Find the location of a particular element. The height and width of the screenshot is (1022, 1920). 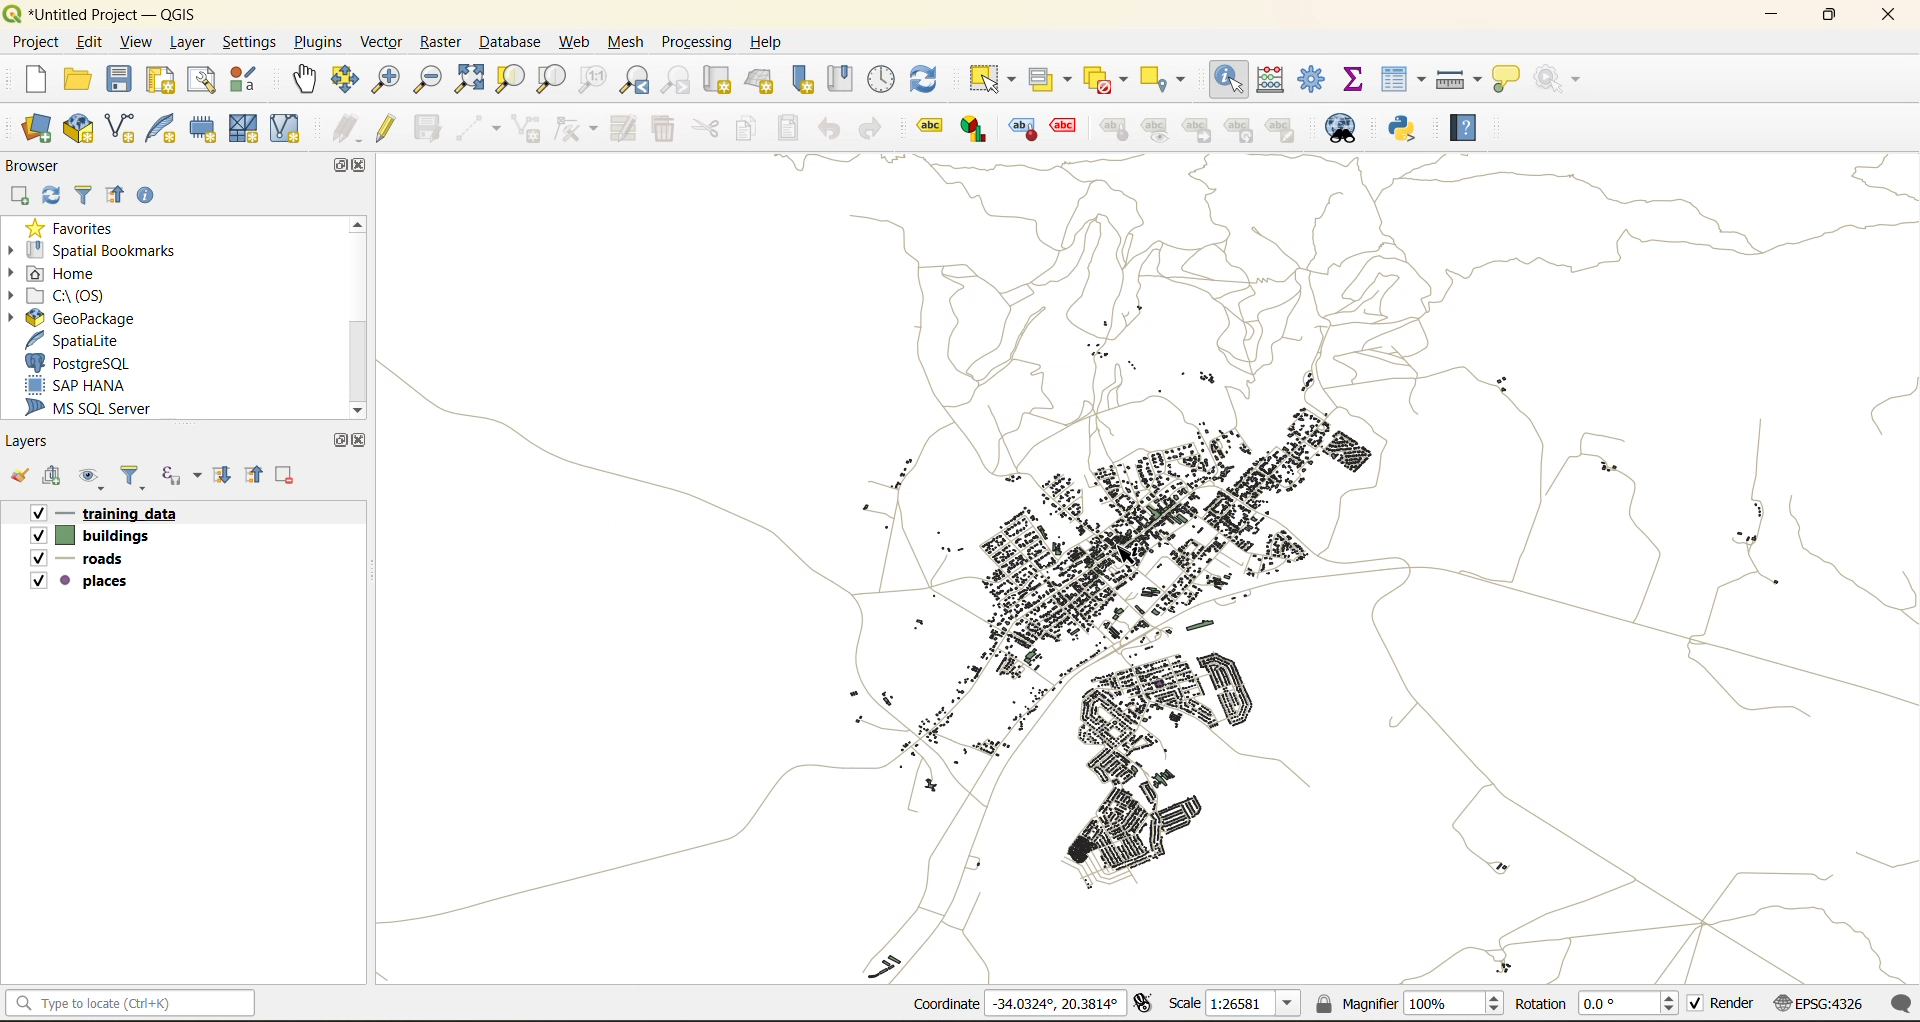

measure line is located at coordinates (1461, 79).